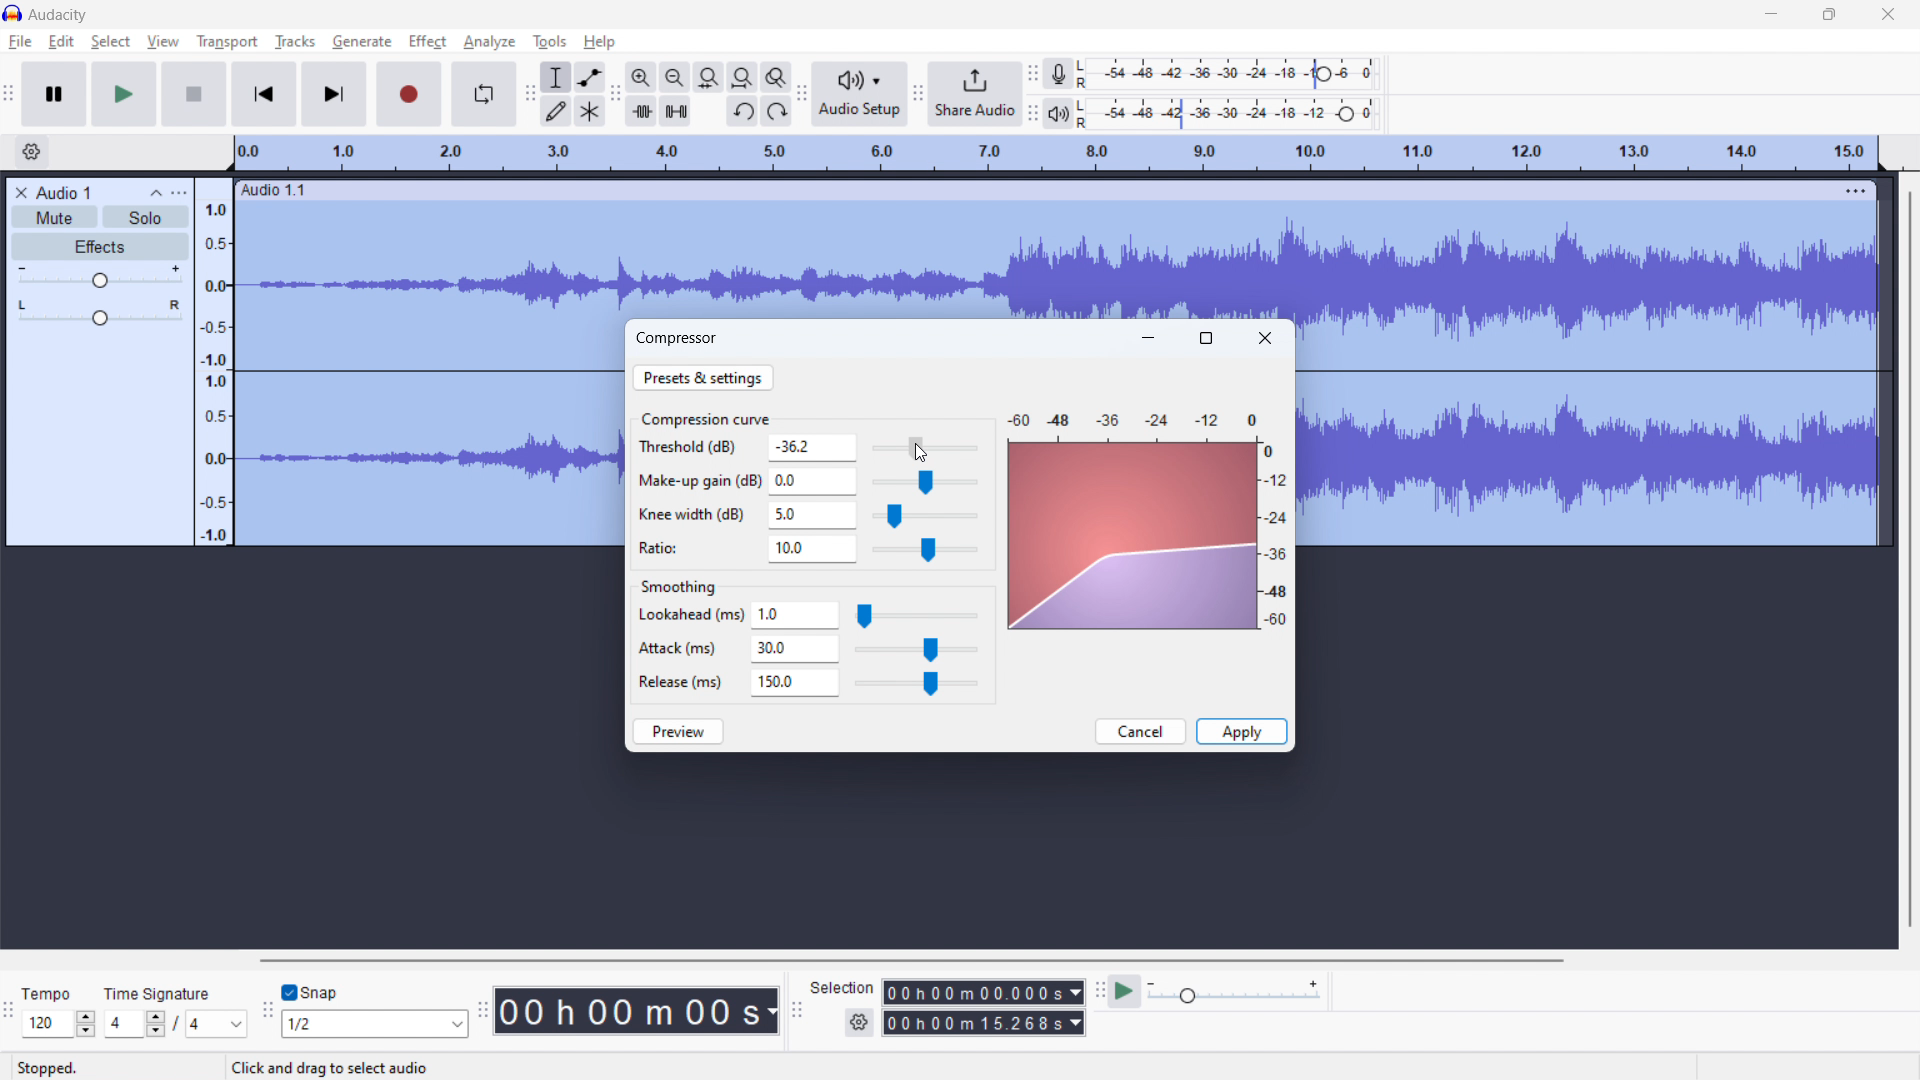  What do you see at coordinates (915, 684) in the screenshot?
I see `release slider` at bounding box center [915, 684].